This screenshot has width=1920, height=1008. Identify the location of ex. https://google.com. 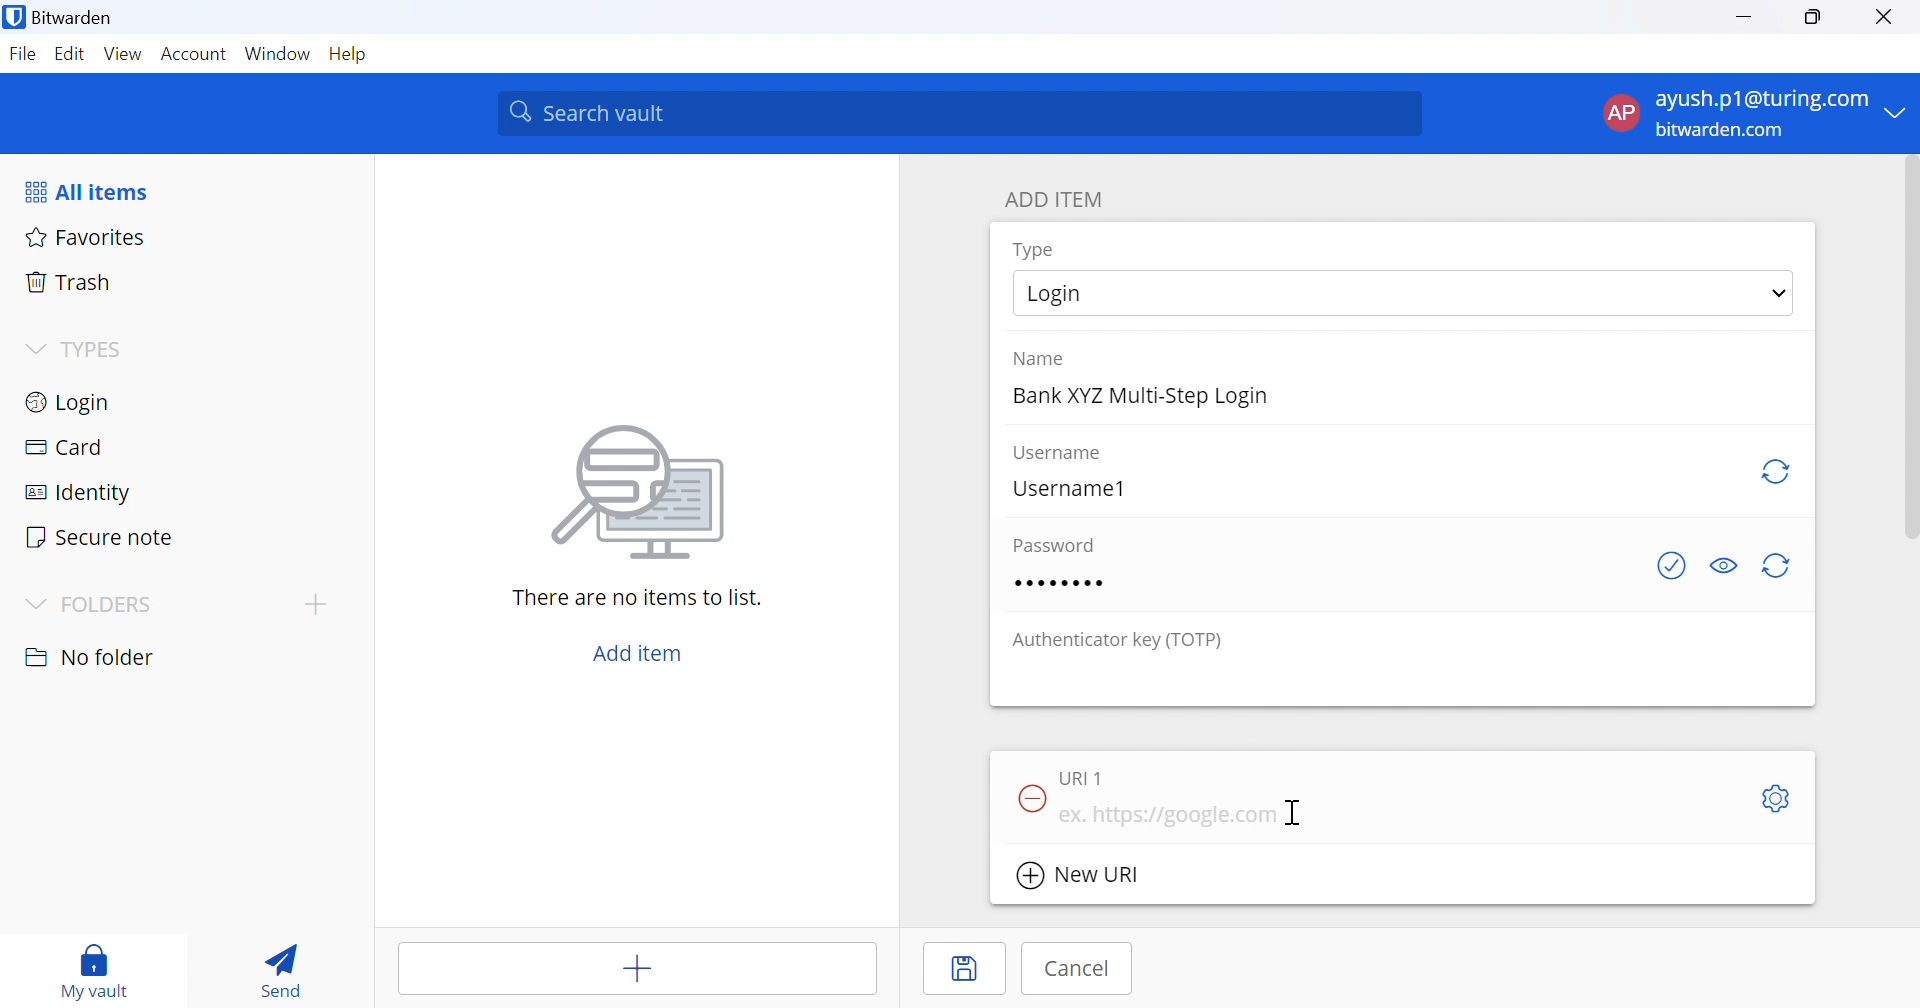
(1175, 817).